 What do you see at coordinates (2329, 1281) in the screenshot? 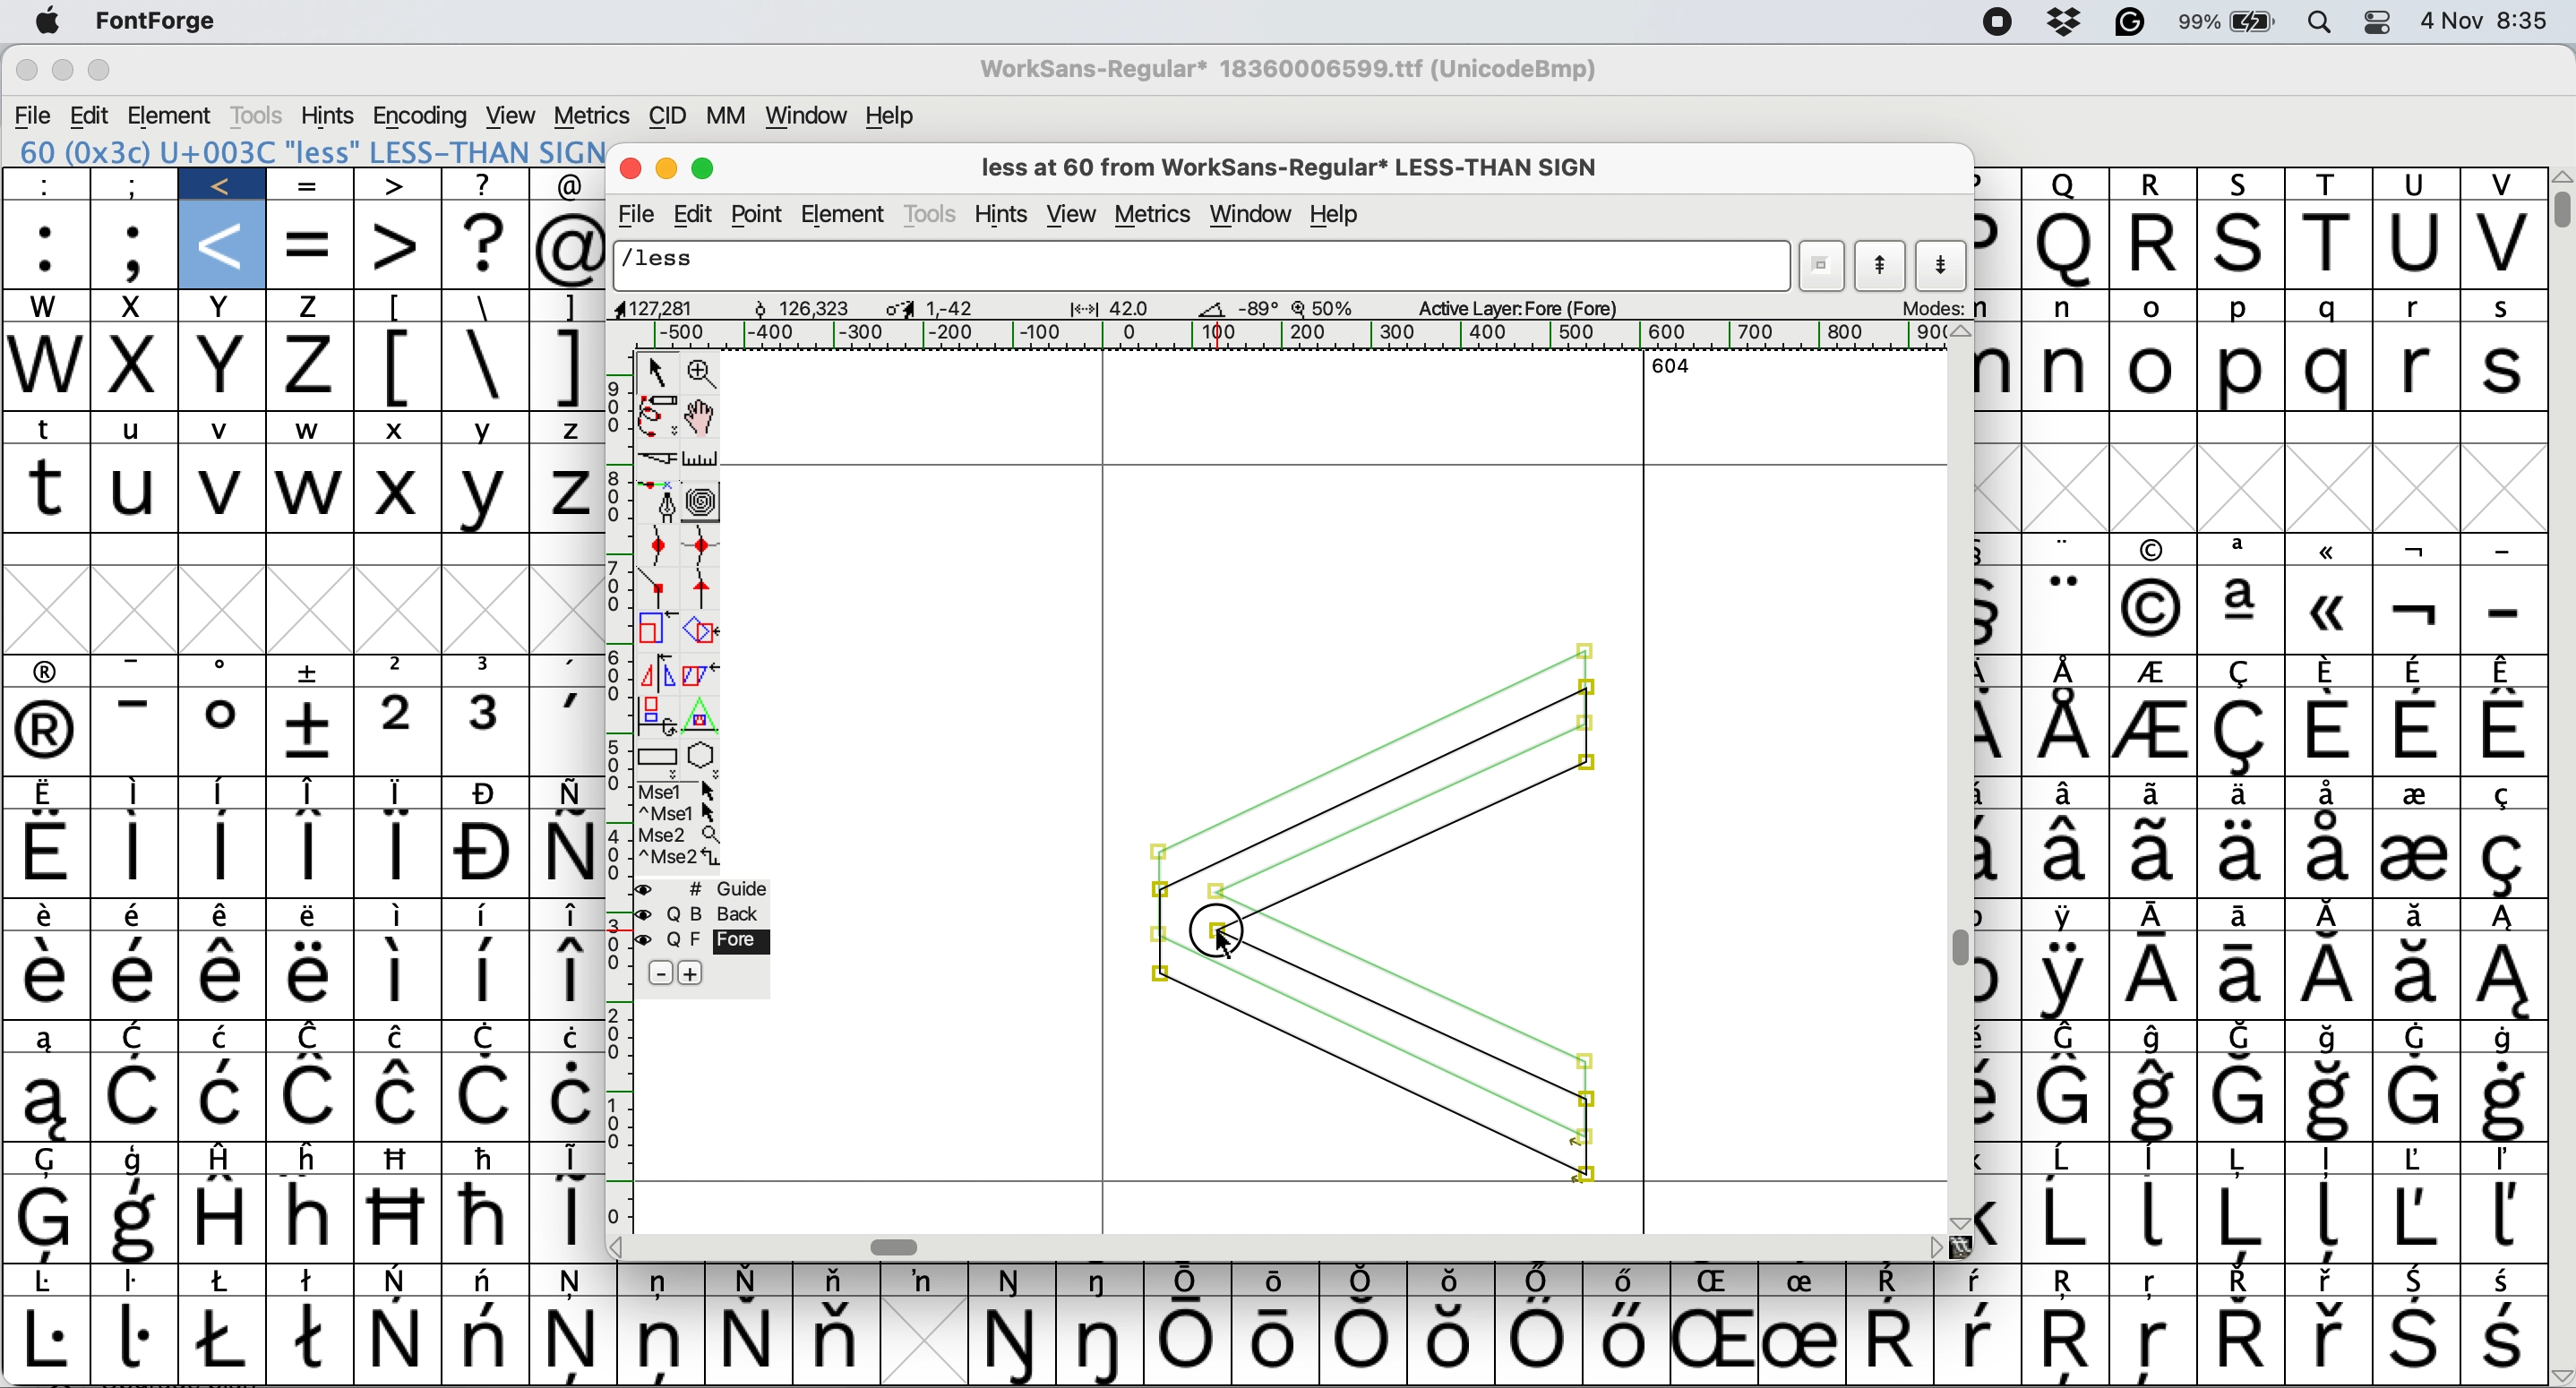
I see `Symbol` at bounding box center [2329, 1281].